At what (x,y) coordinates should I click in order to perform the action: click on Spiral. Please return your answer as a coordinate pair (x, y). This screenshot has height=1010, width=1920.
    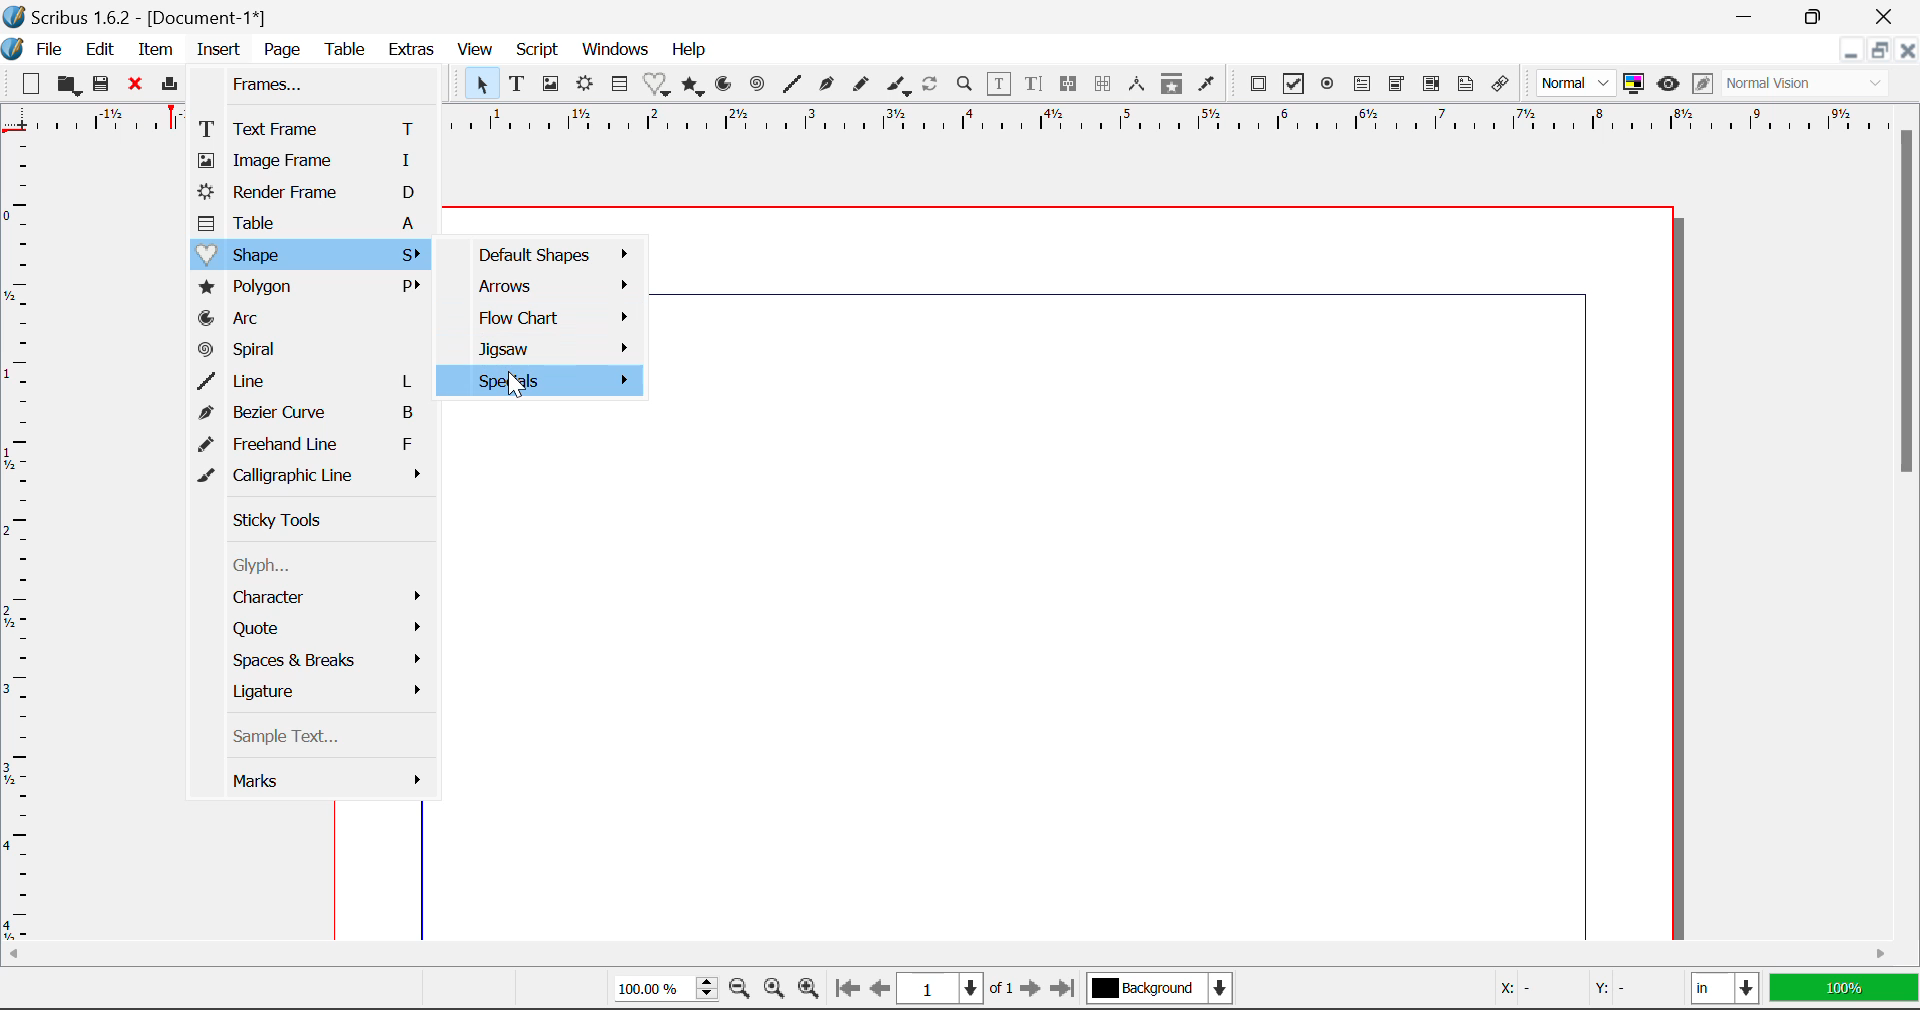
    Looking at the image, I should click on (758, 85).